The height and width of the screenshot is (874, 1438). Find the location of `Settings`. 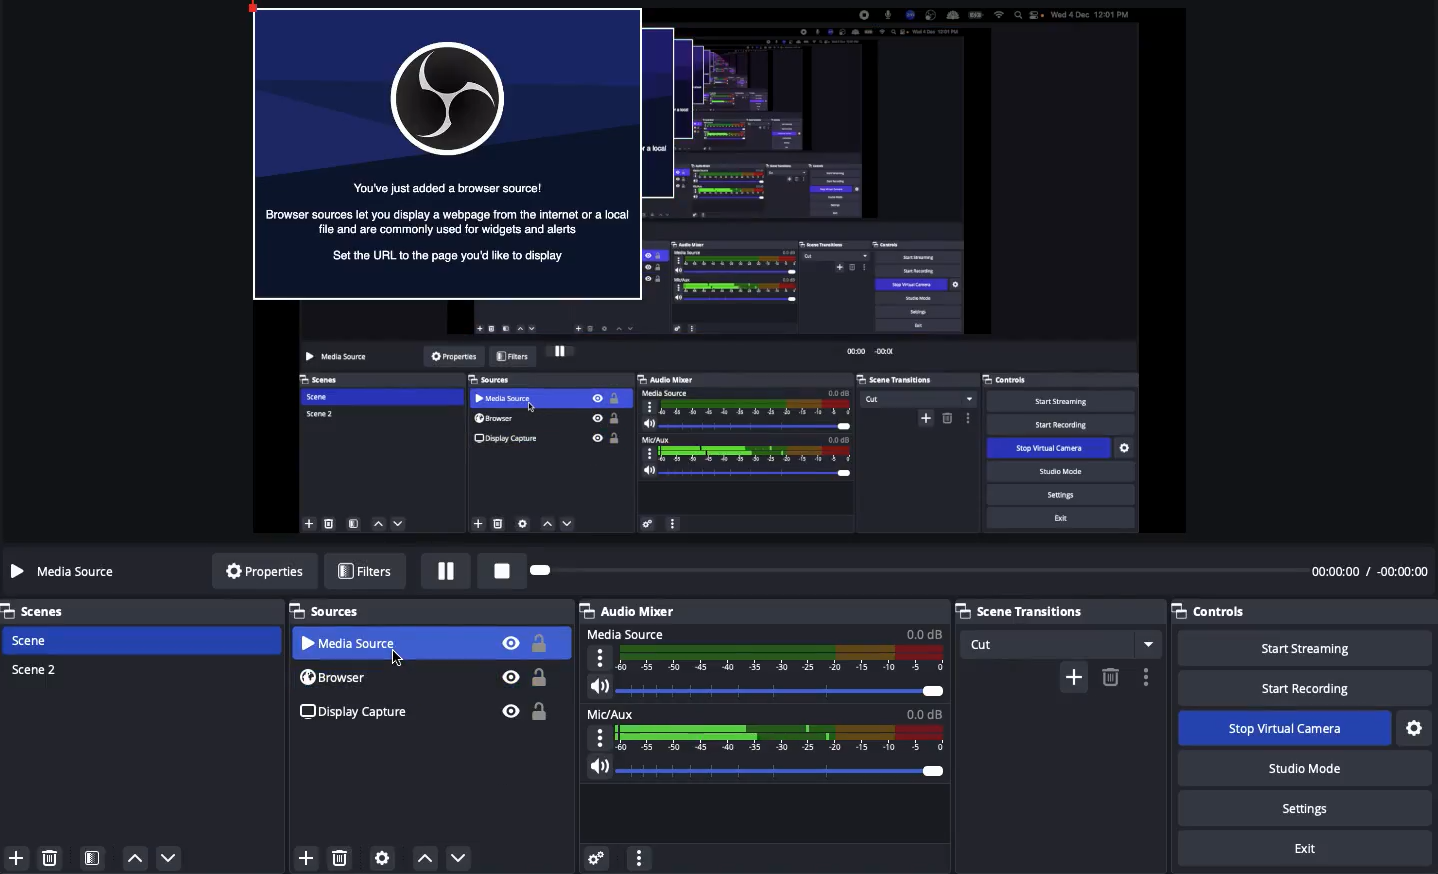

Settings is located at coordinates (1417, 725).